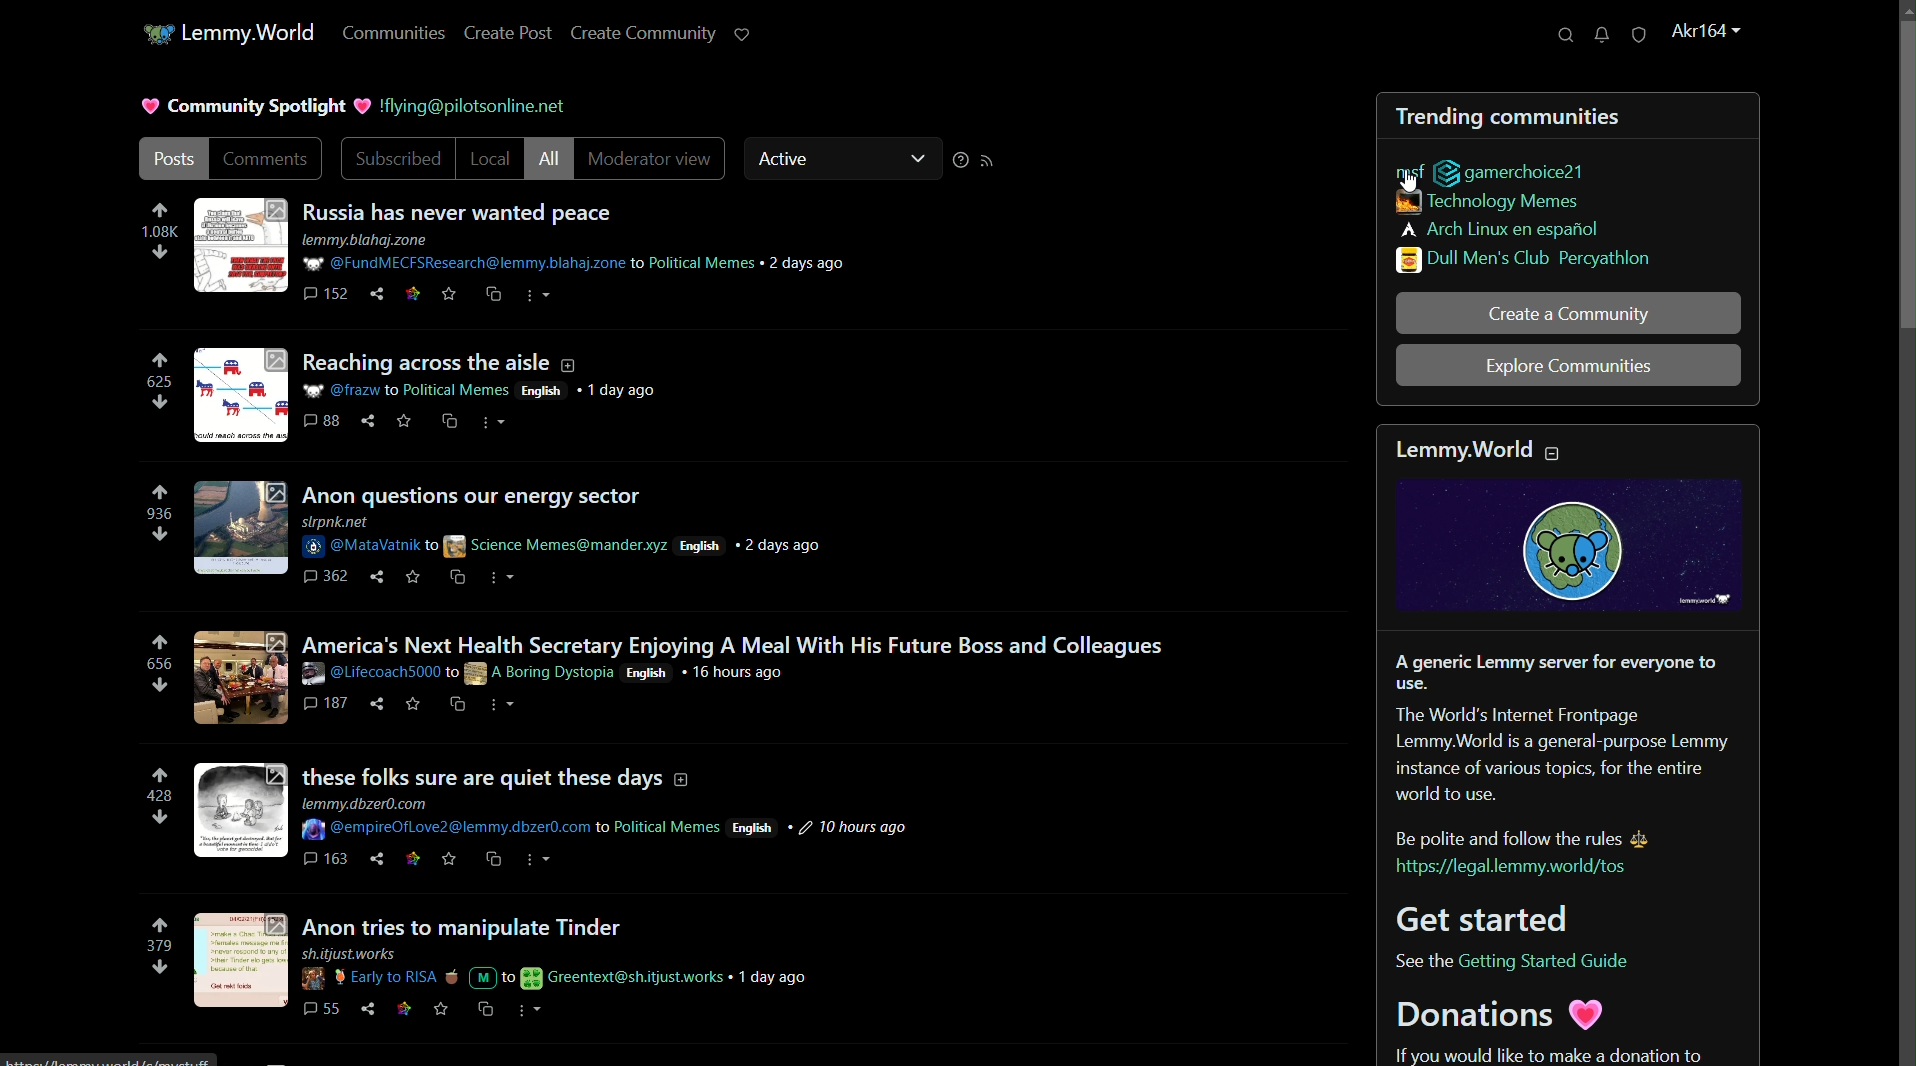 This screenshot has width=1916, height=1066. I want to click on post details, so click(555, 966).